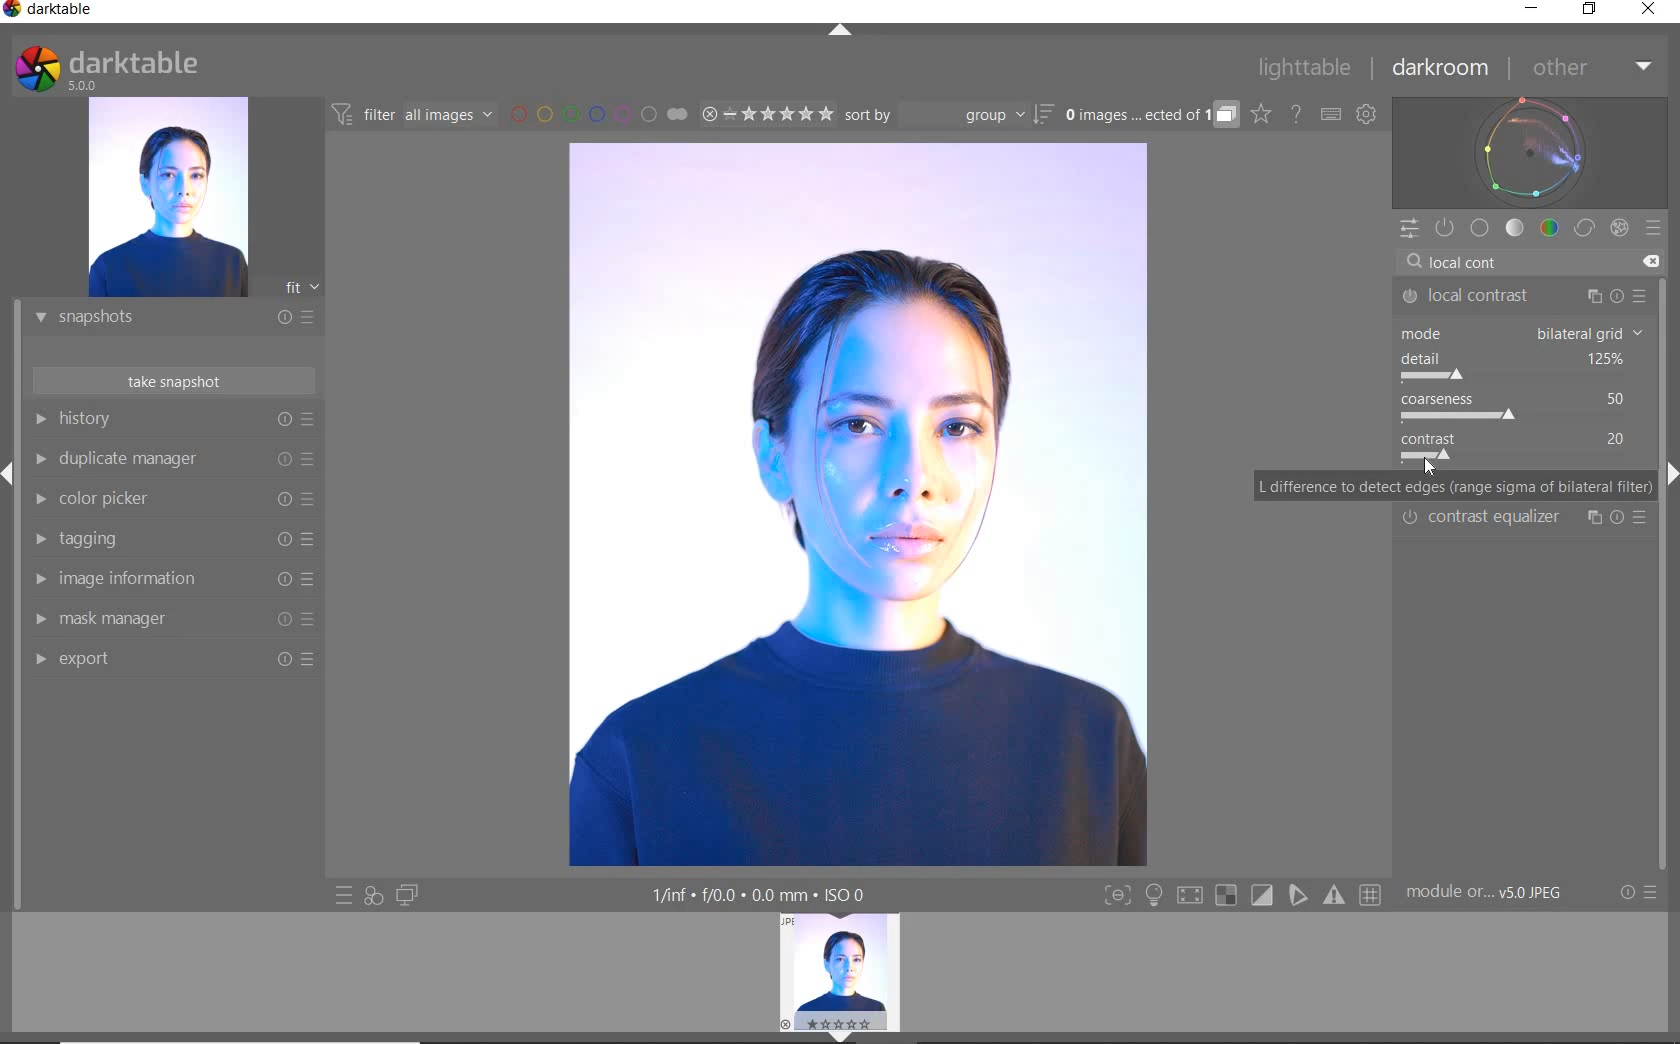  I want to click on FILTER BY IMAGE COLOR LABEL, so click(599, 113).